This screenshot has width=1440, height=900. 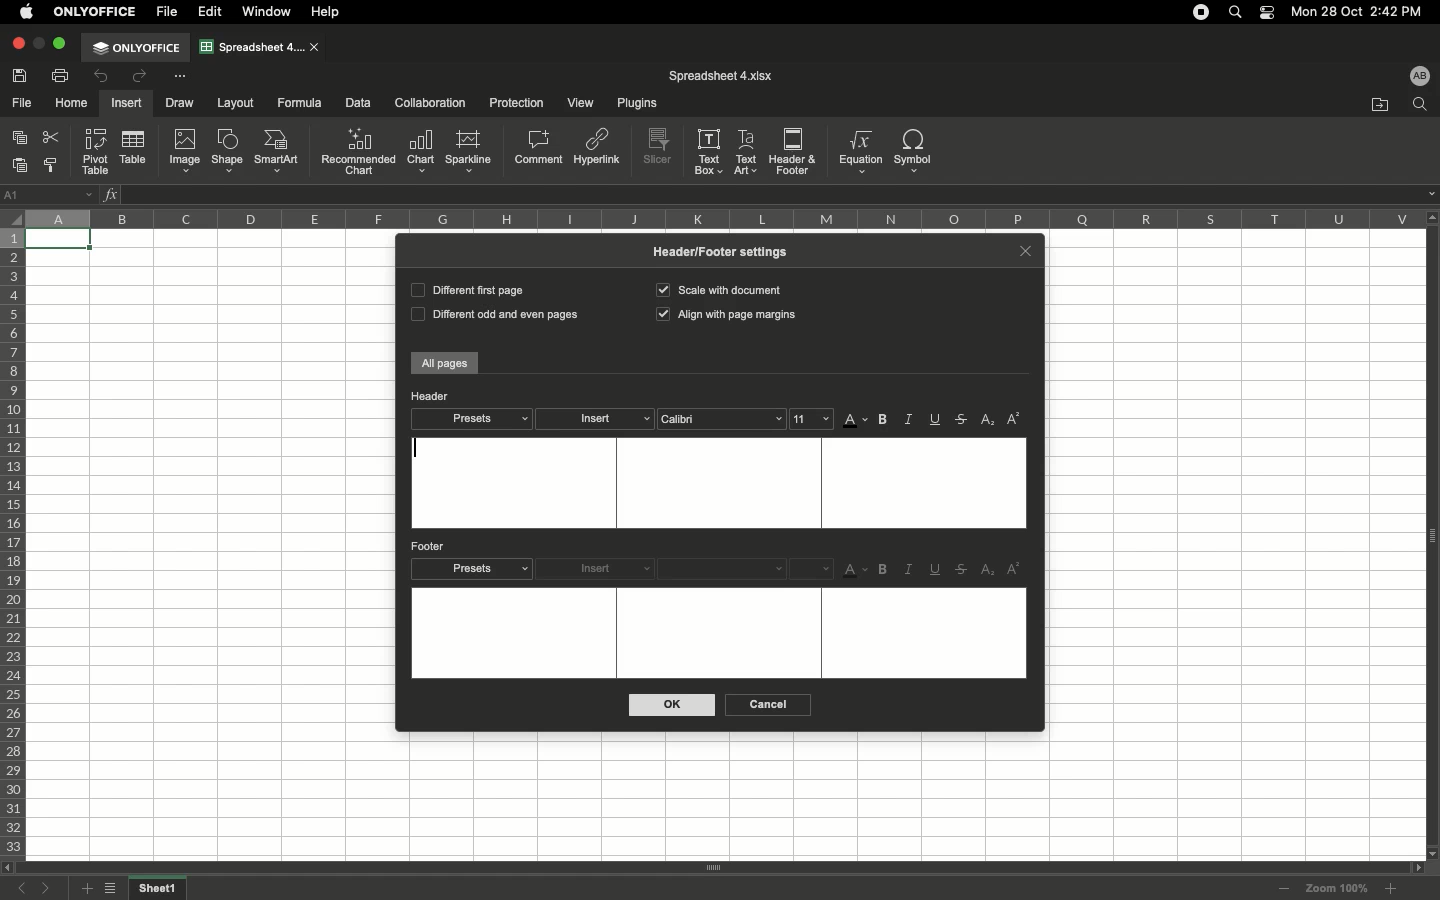 What do you see at coordinates (1337, 888) in the screenshot?
I see `Zoom` at bounding box center [1337, 888].